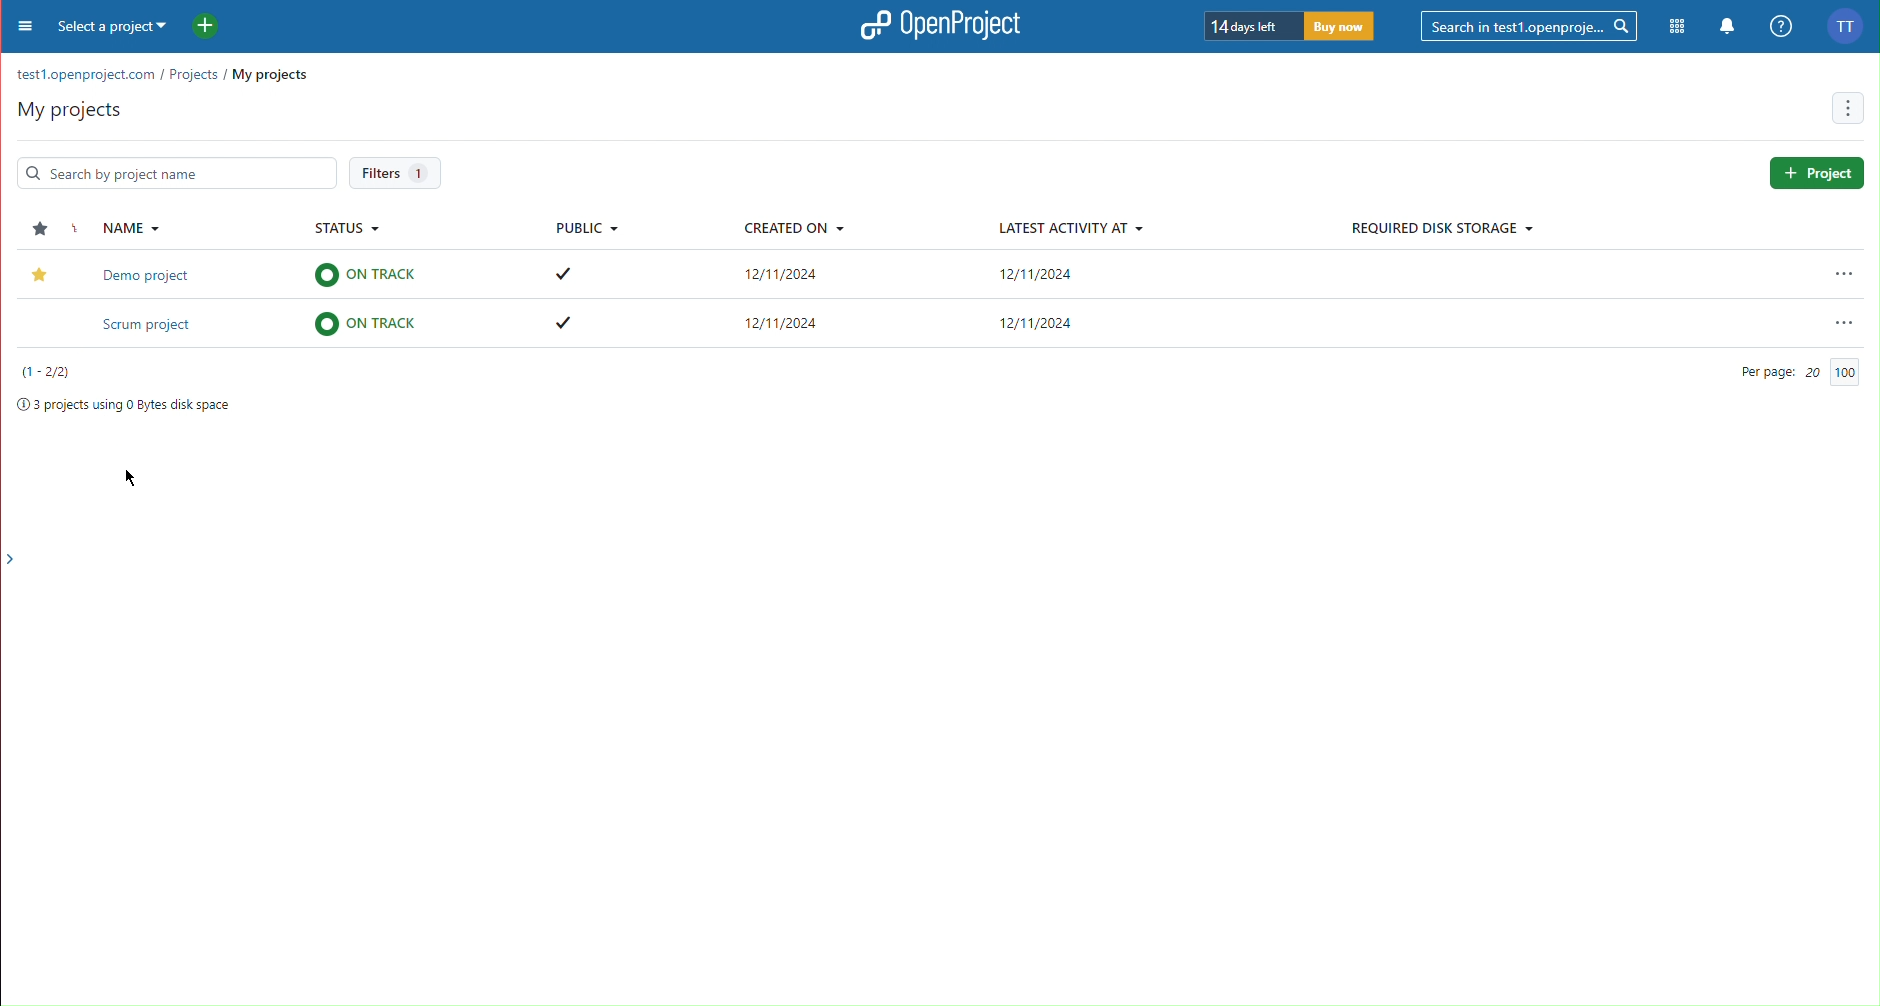 This screenshot has height=1006, width=1880. Describe the element at coordinates (1777, 24) in the screenshot. I see `Help` at that location.